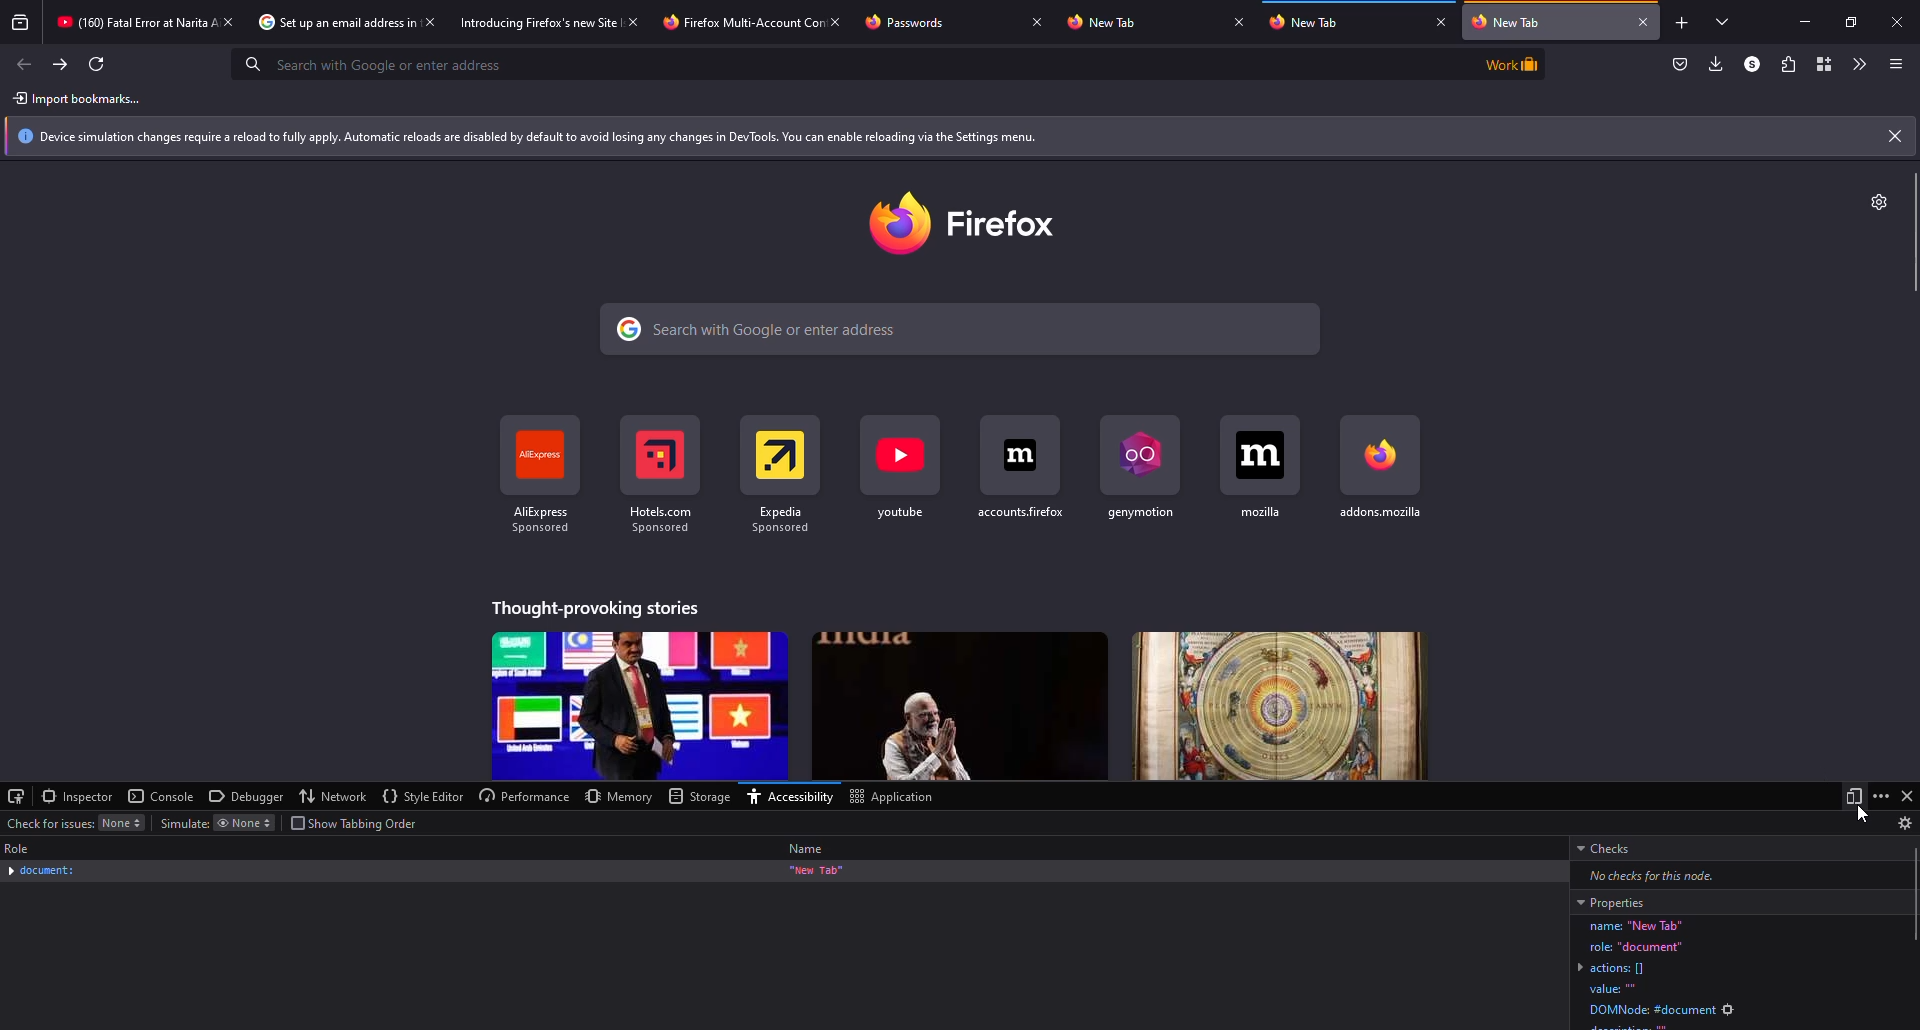 The image size is (1920, 1030). What do you see at coordinates (42, 871) in the screenshot?
I see `document` at bounding box center [42, 871].